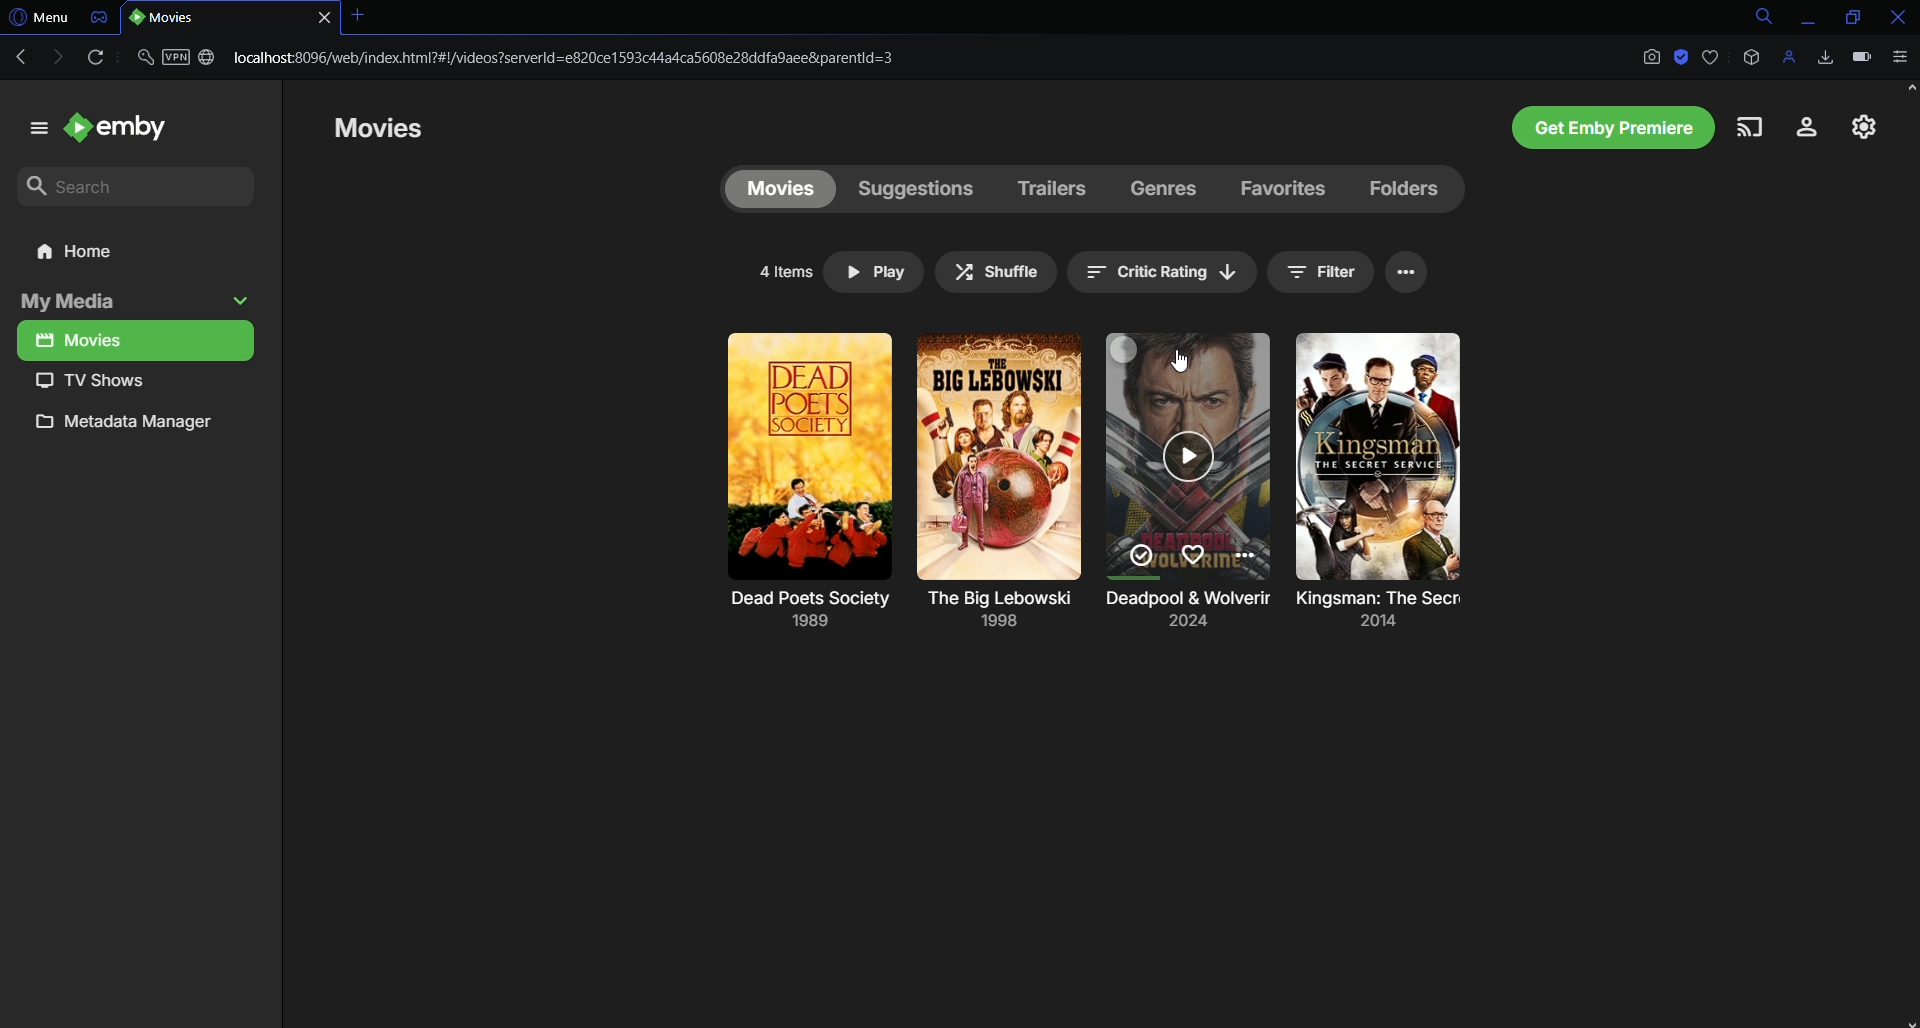  I want to click on movie poster, so click(995, 457).